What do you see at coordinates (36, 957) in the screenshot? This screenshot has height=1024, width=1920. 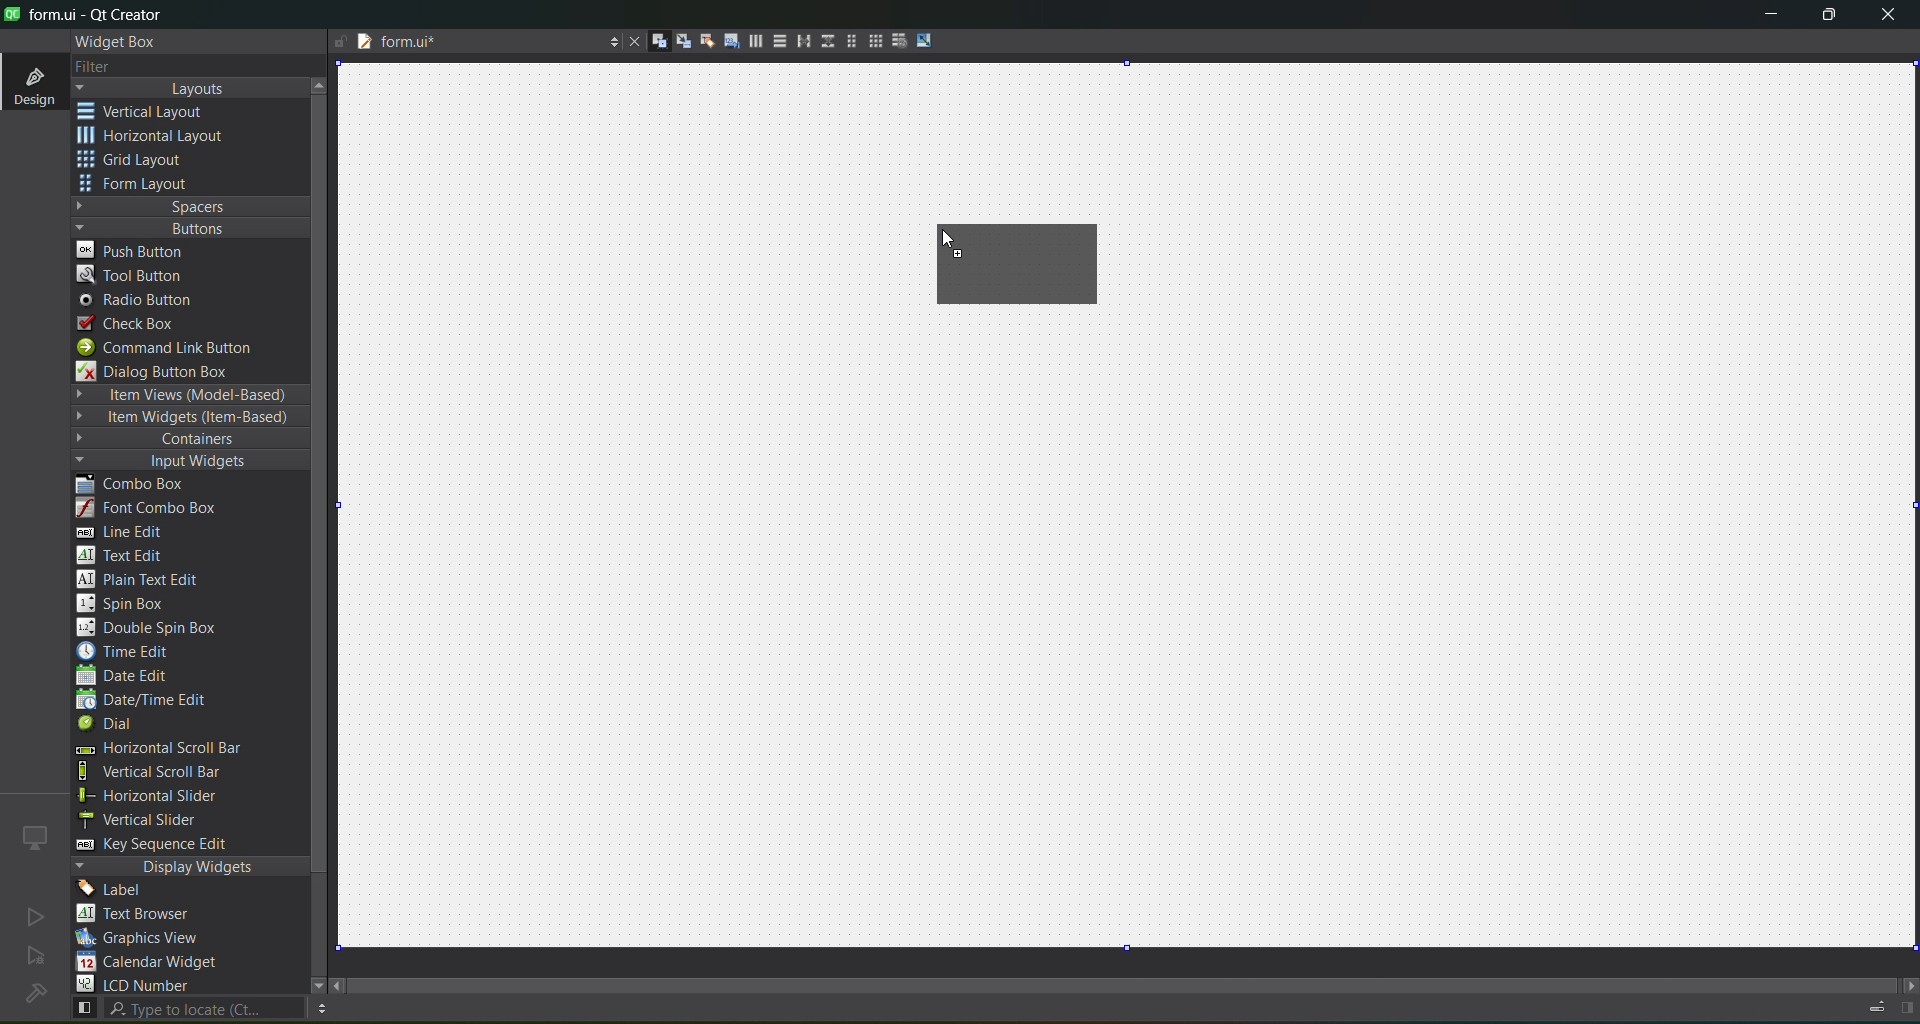 I see `no active project` at bounding box center [36, 957].